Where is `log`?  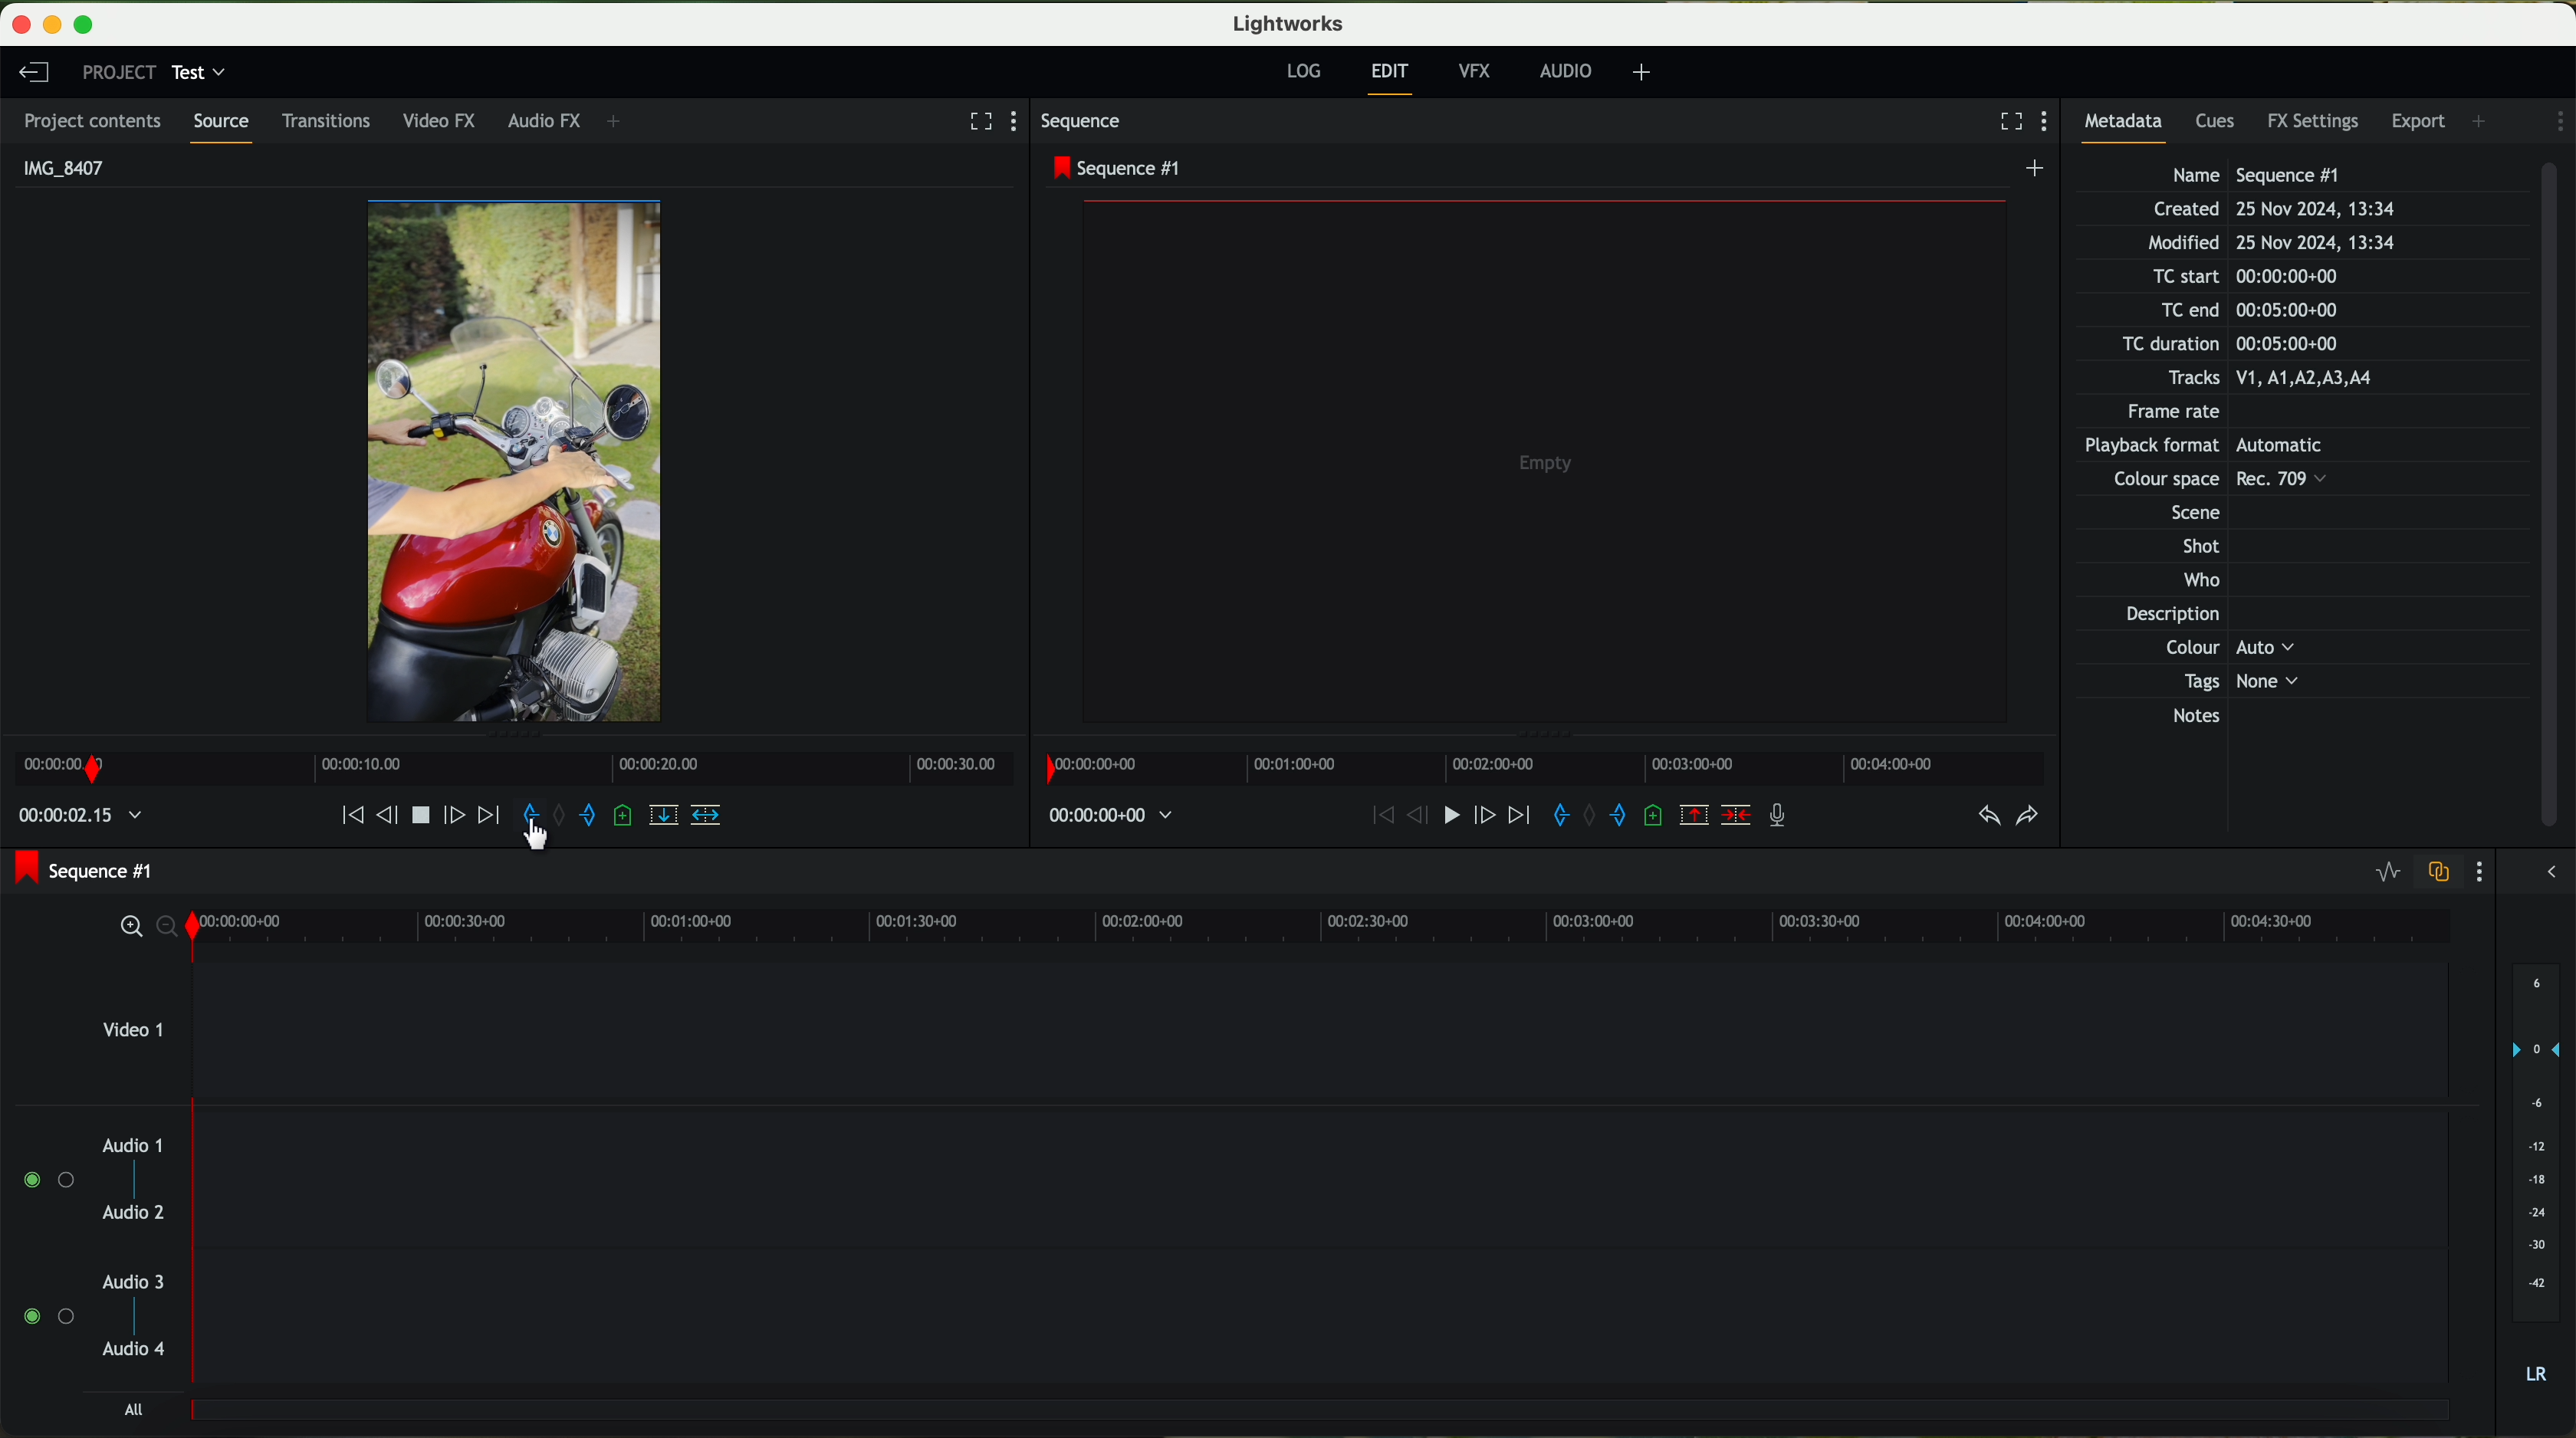 log is located at coordinates (1306, 73).